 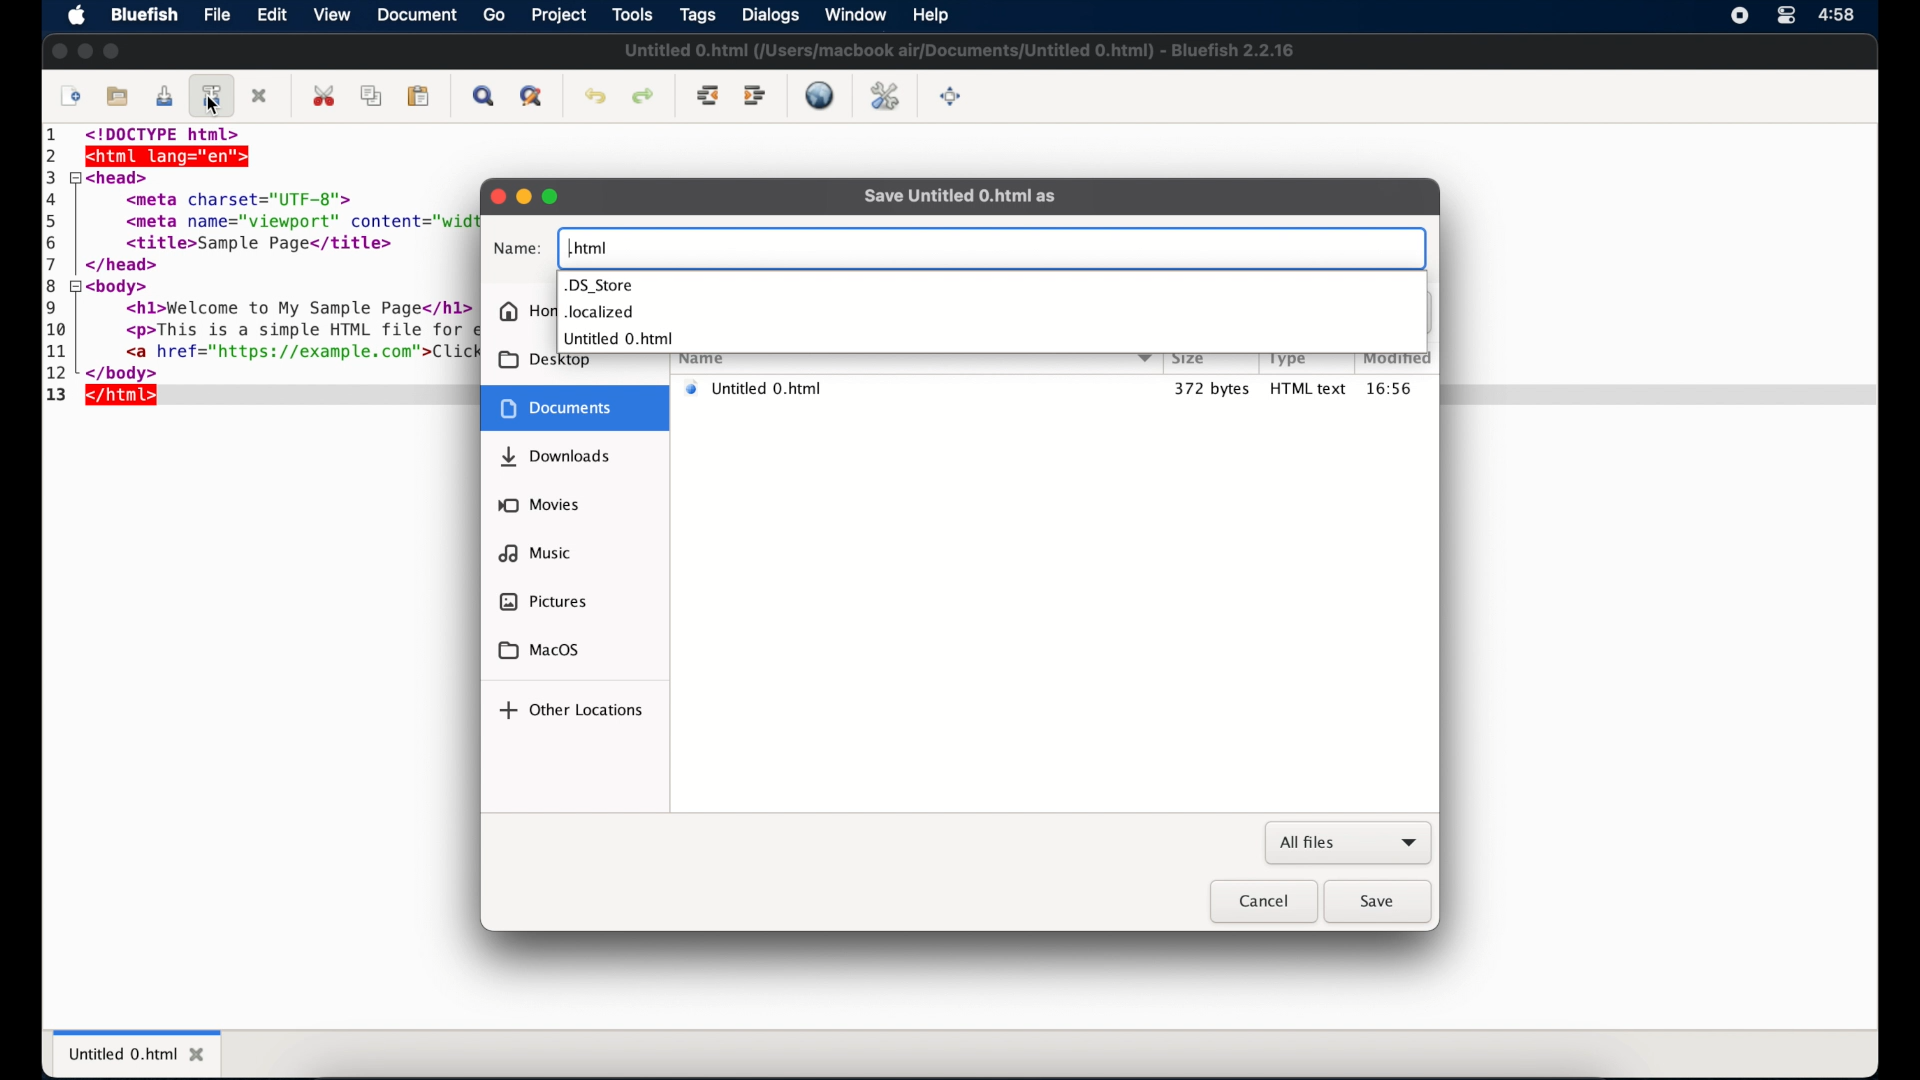 I want to click on edit preferences, so click(x=885, y=96).